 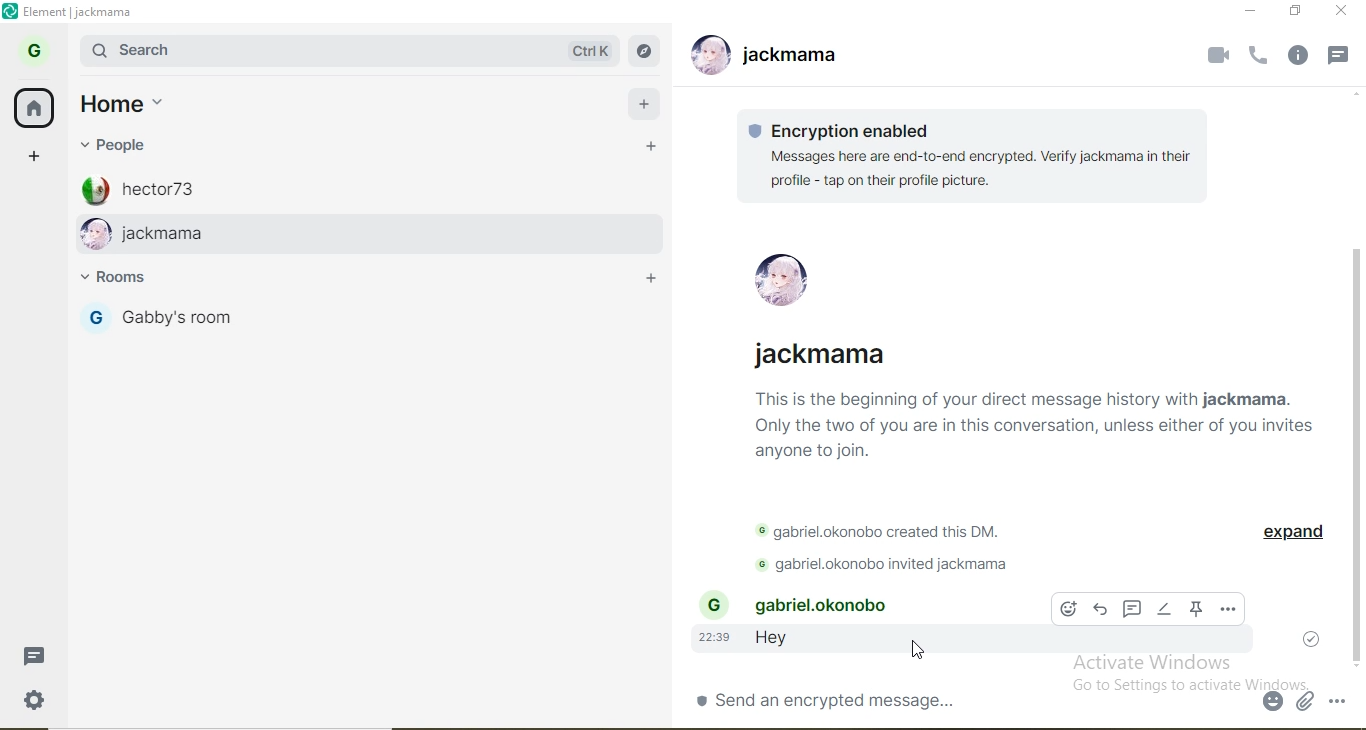 What do you see at coordinates (1244, 11) in the screenshot?
I see `minimise` at bounding box center [1244, 11].